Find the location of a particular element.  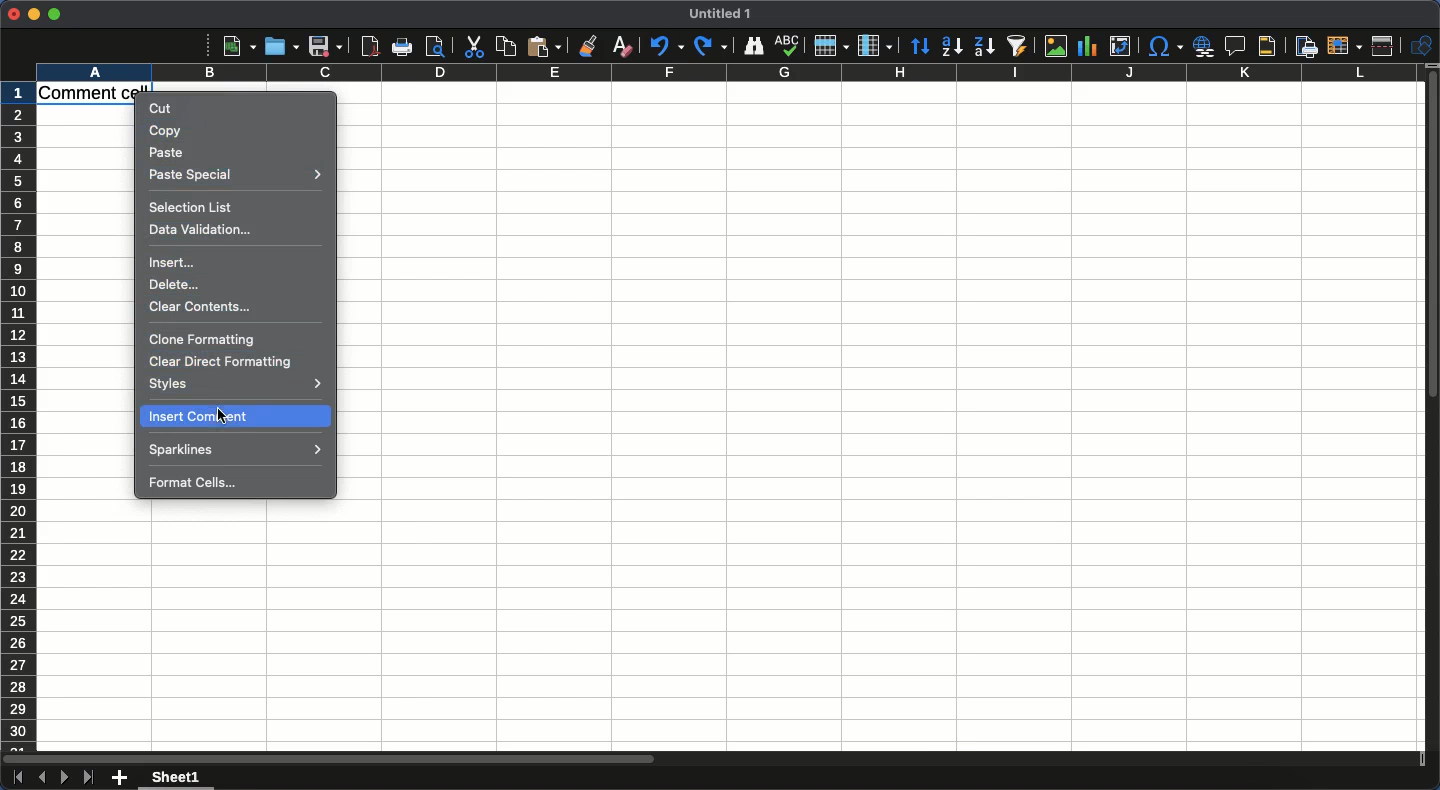

Paste is located at coordinates (544, 45).